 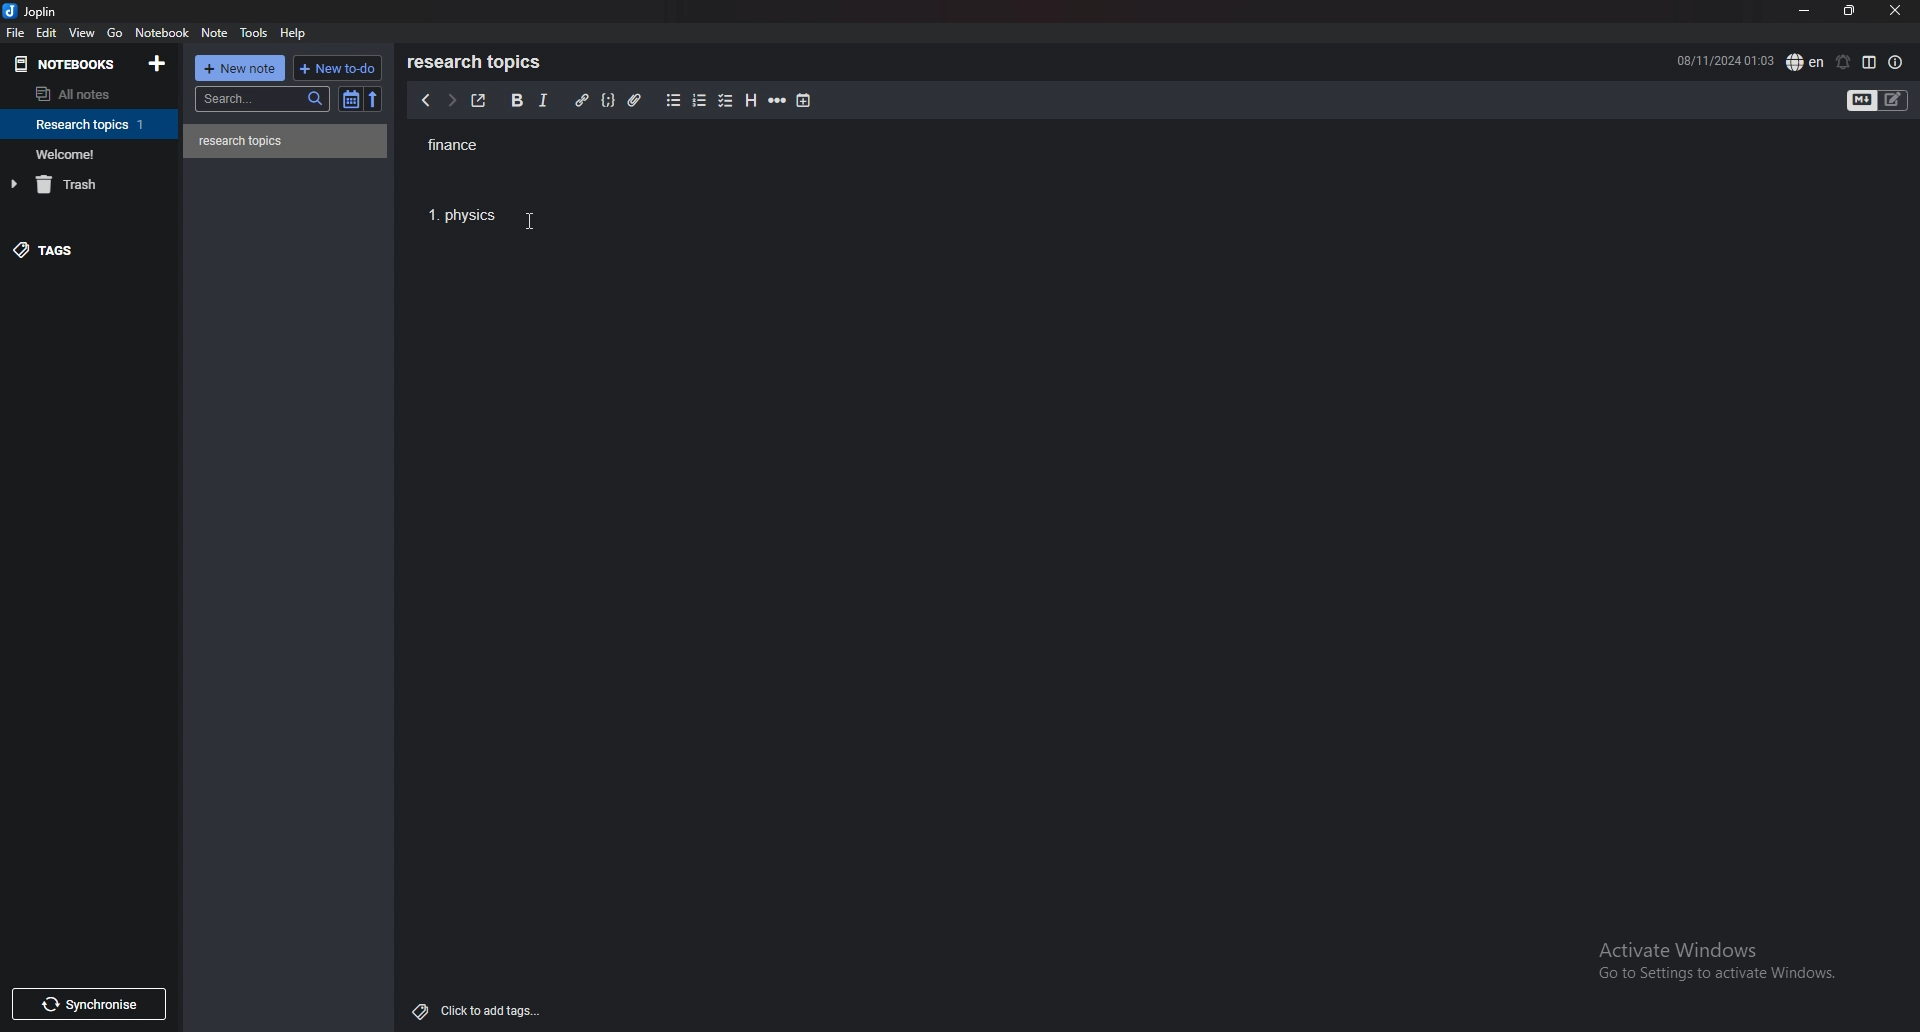 What do you see at coordinates (673, 101) in the screenshot?
I see `bullet list` at bounding box center [673, 101].